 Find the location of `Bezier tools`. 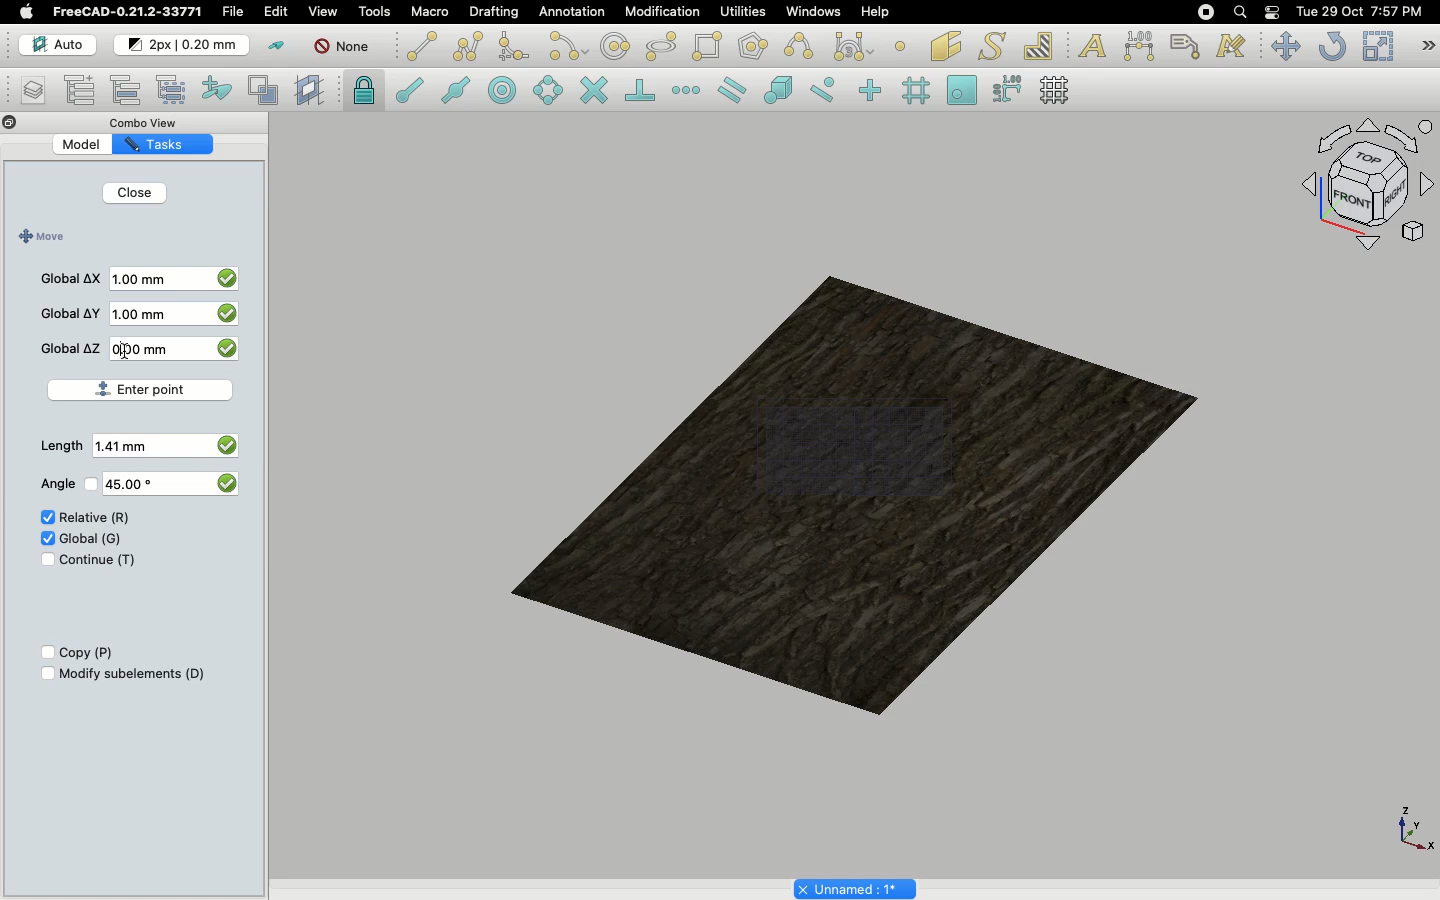

Bezier tools is located at coordinates (856, 46).